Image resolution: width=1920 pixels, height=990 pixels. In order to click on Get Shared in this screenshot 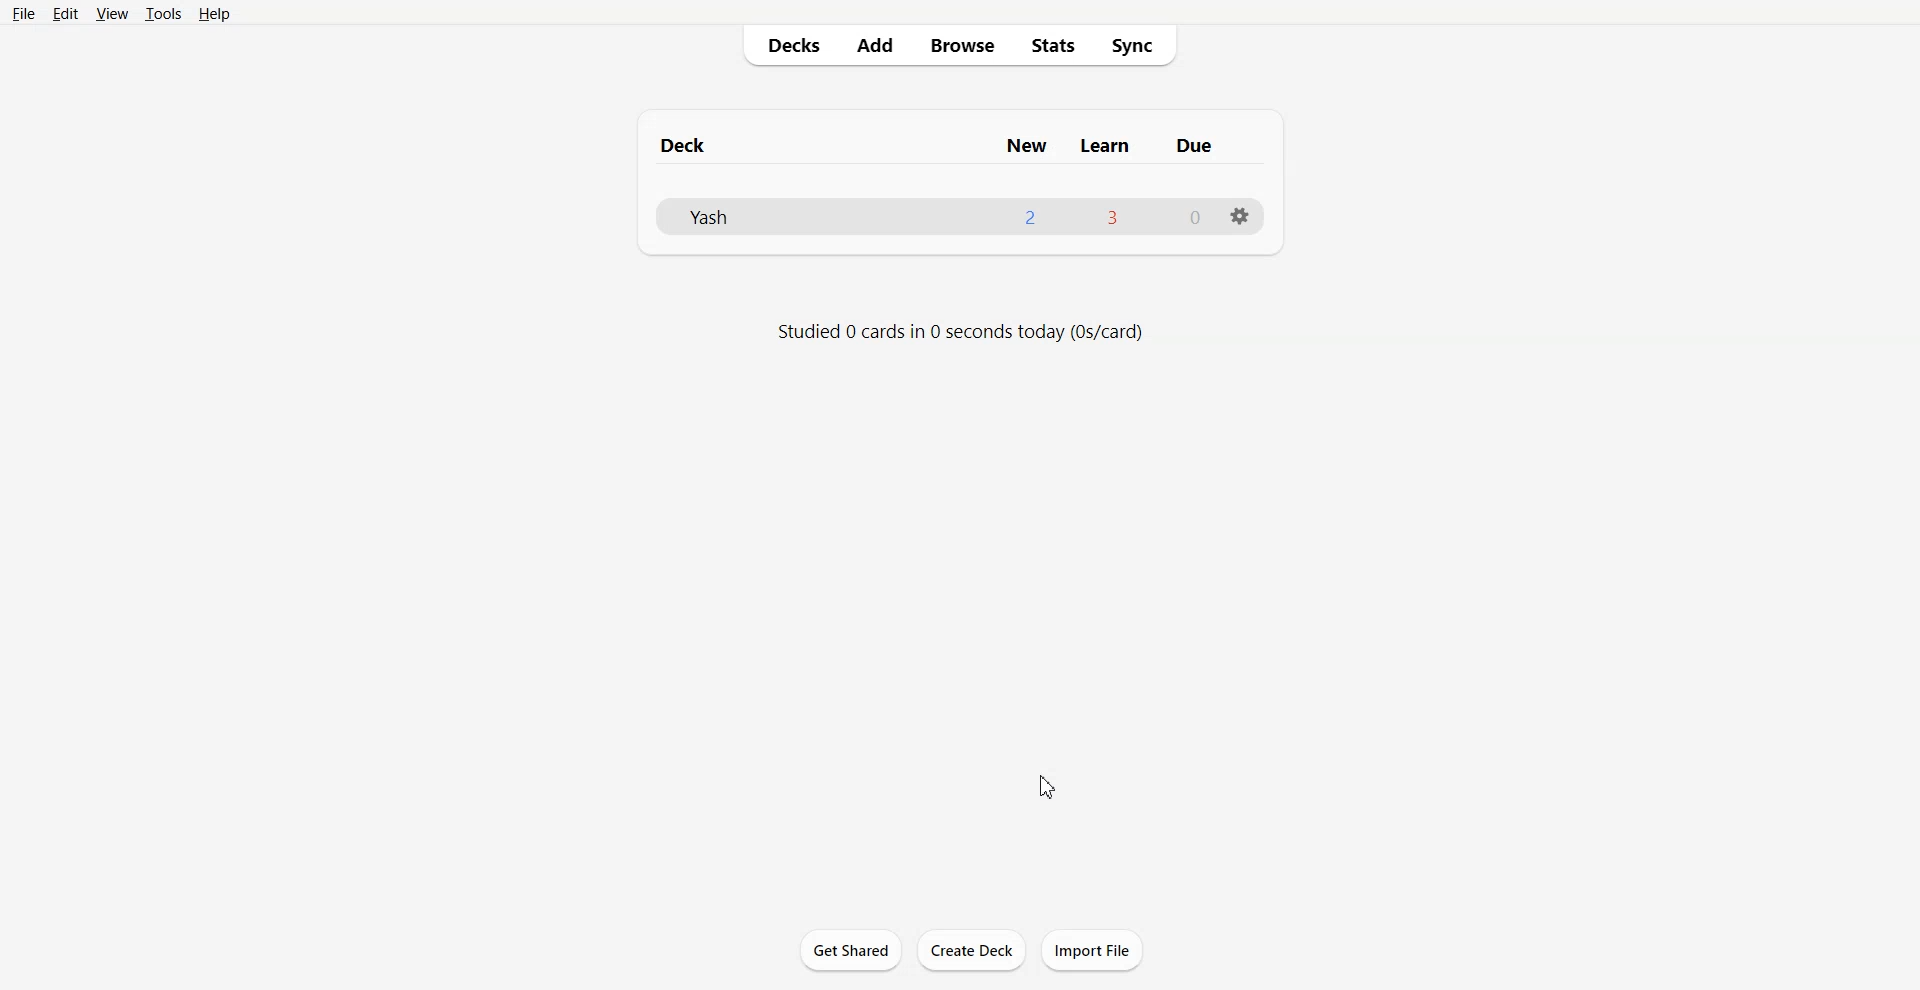, I will do `click(851, 950)`.